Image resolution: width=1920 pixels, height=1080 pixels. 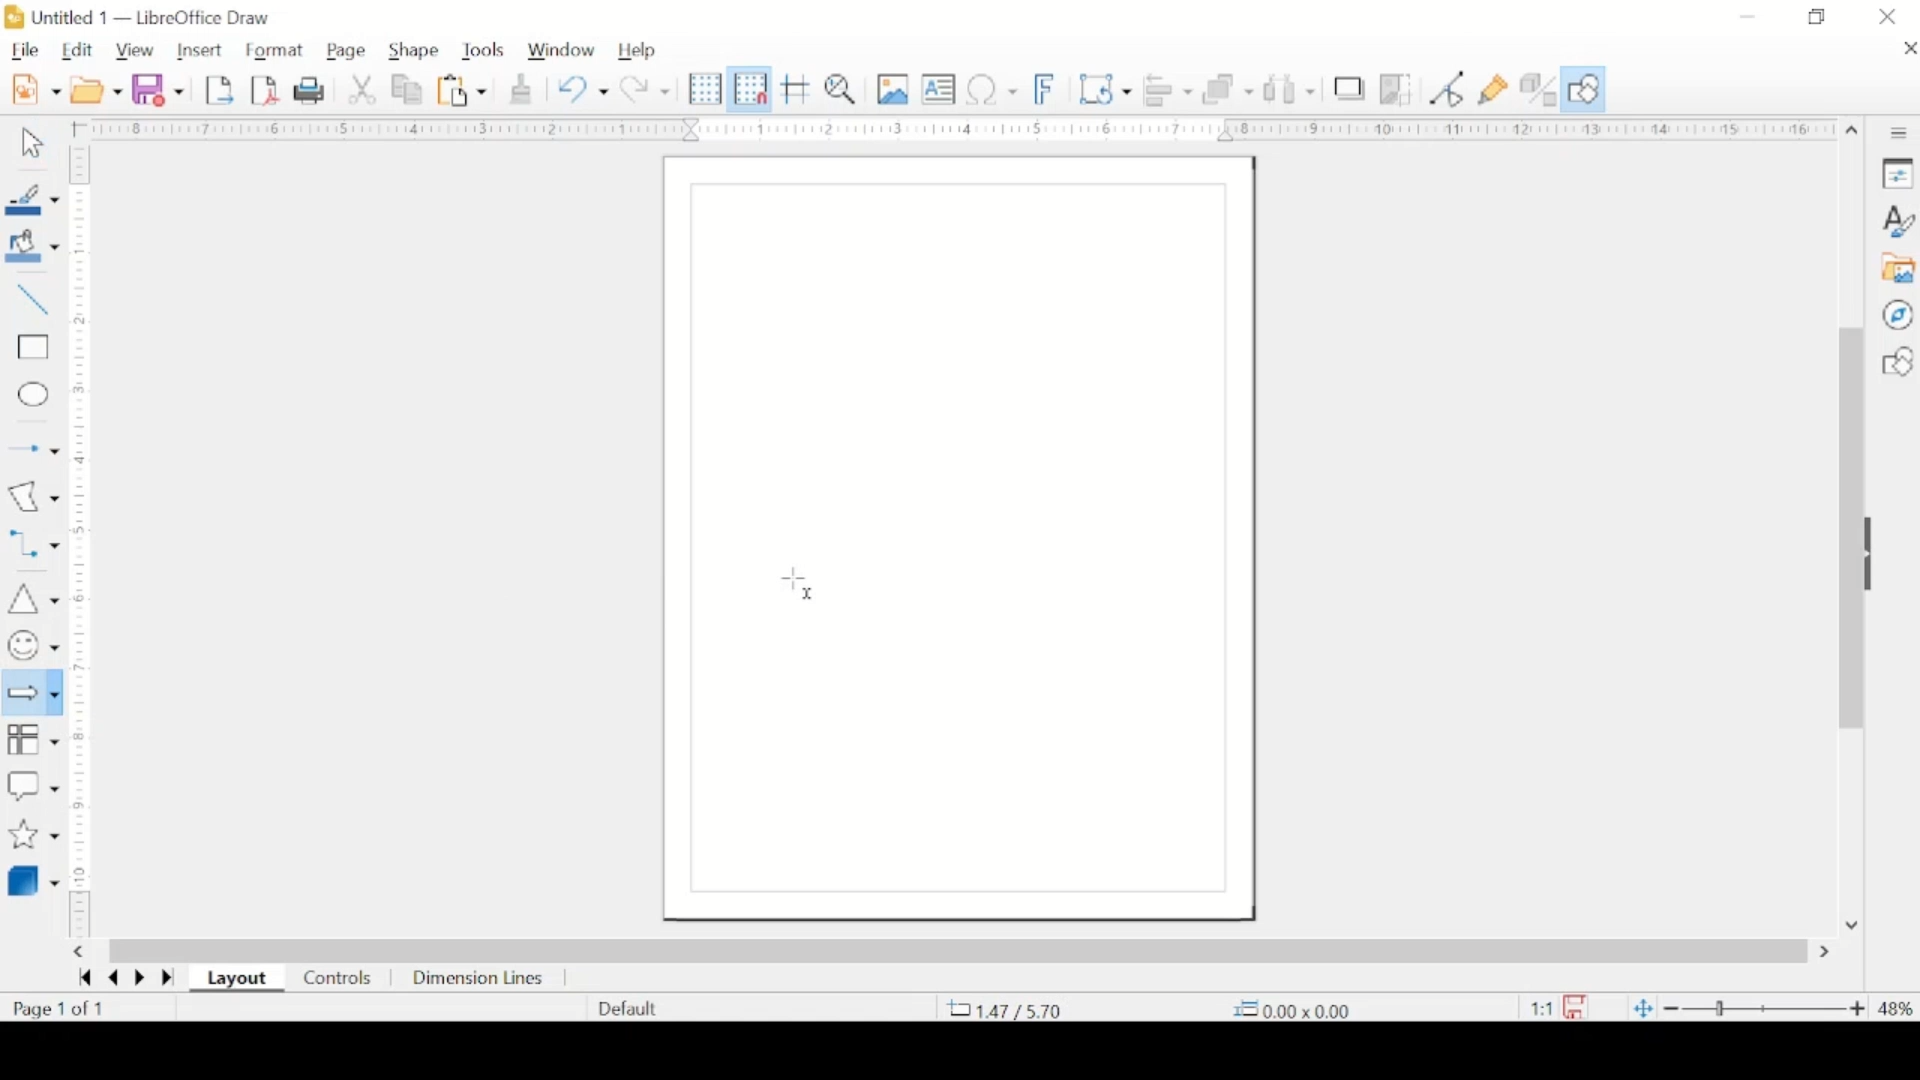 I want to click on cursor, so click(x=798, y=580).